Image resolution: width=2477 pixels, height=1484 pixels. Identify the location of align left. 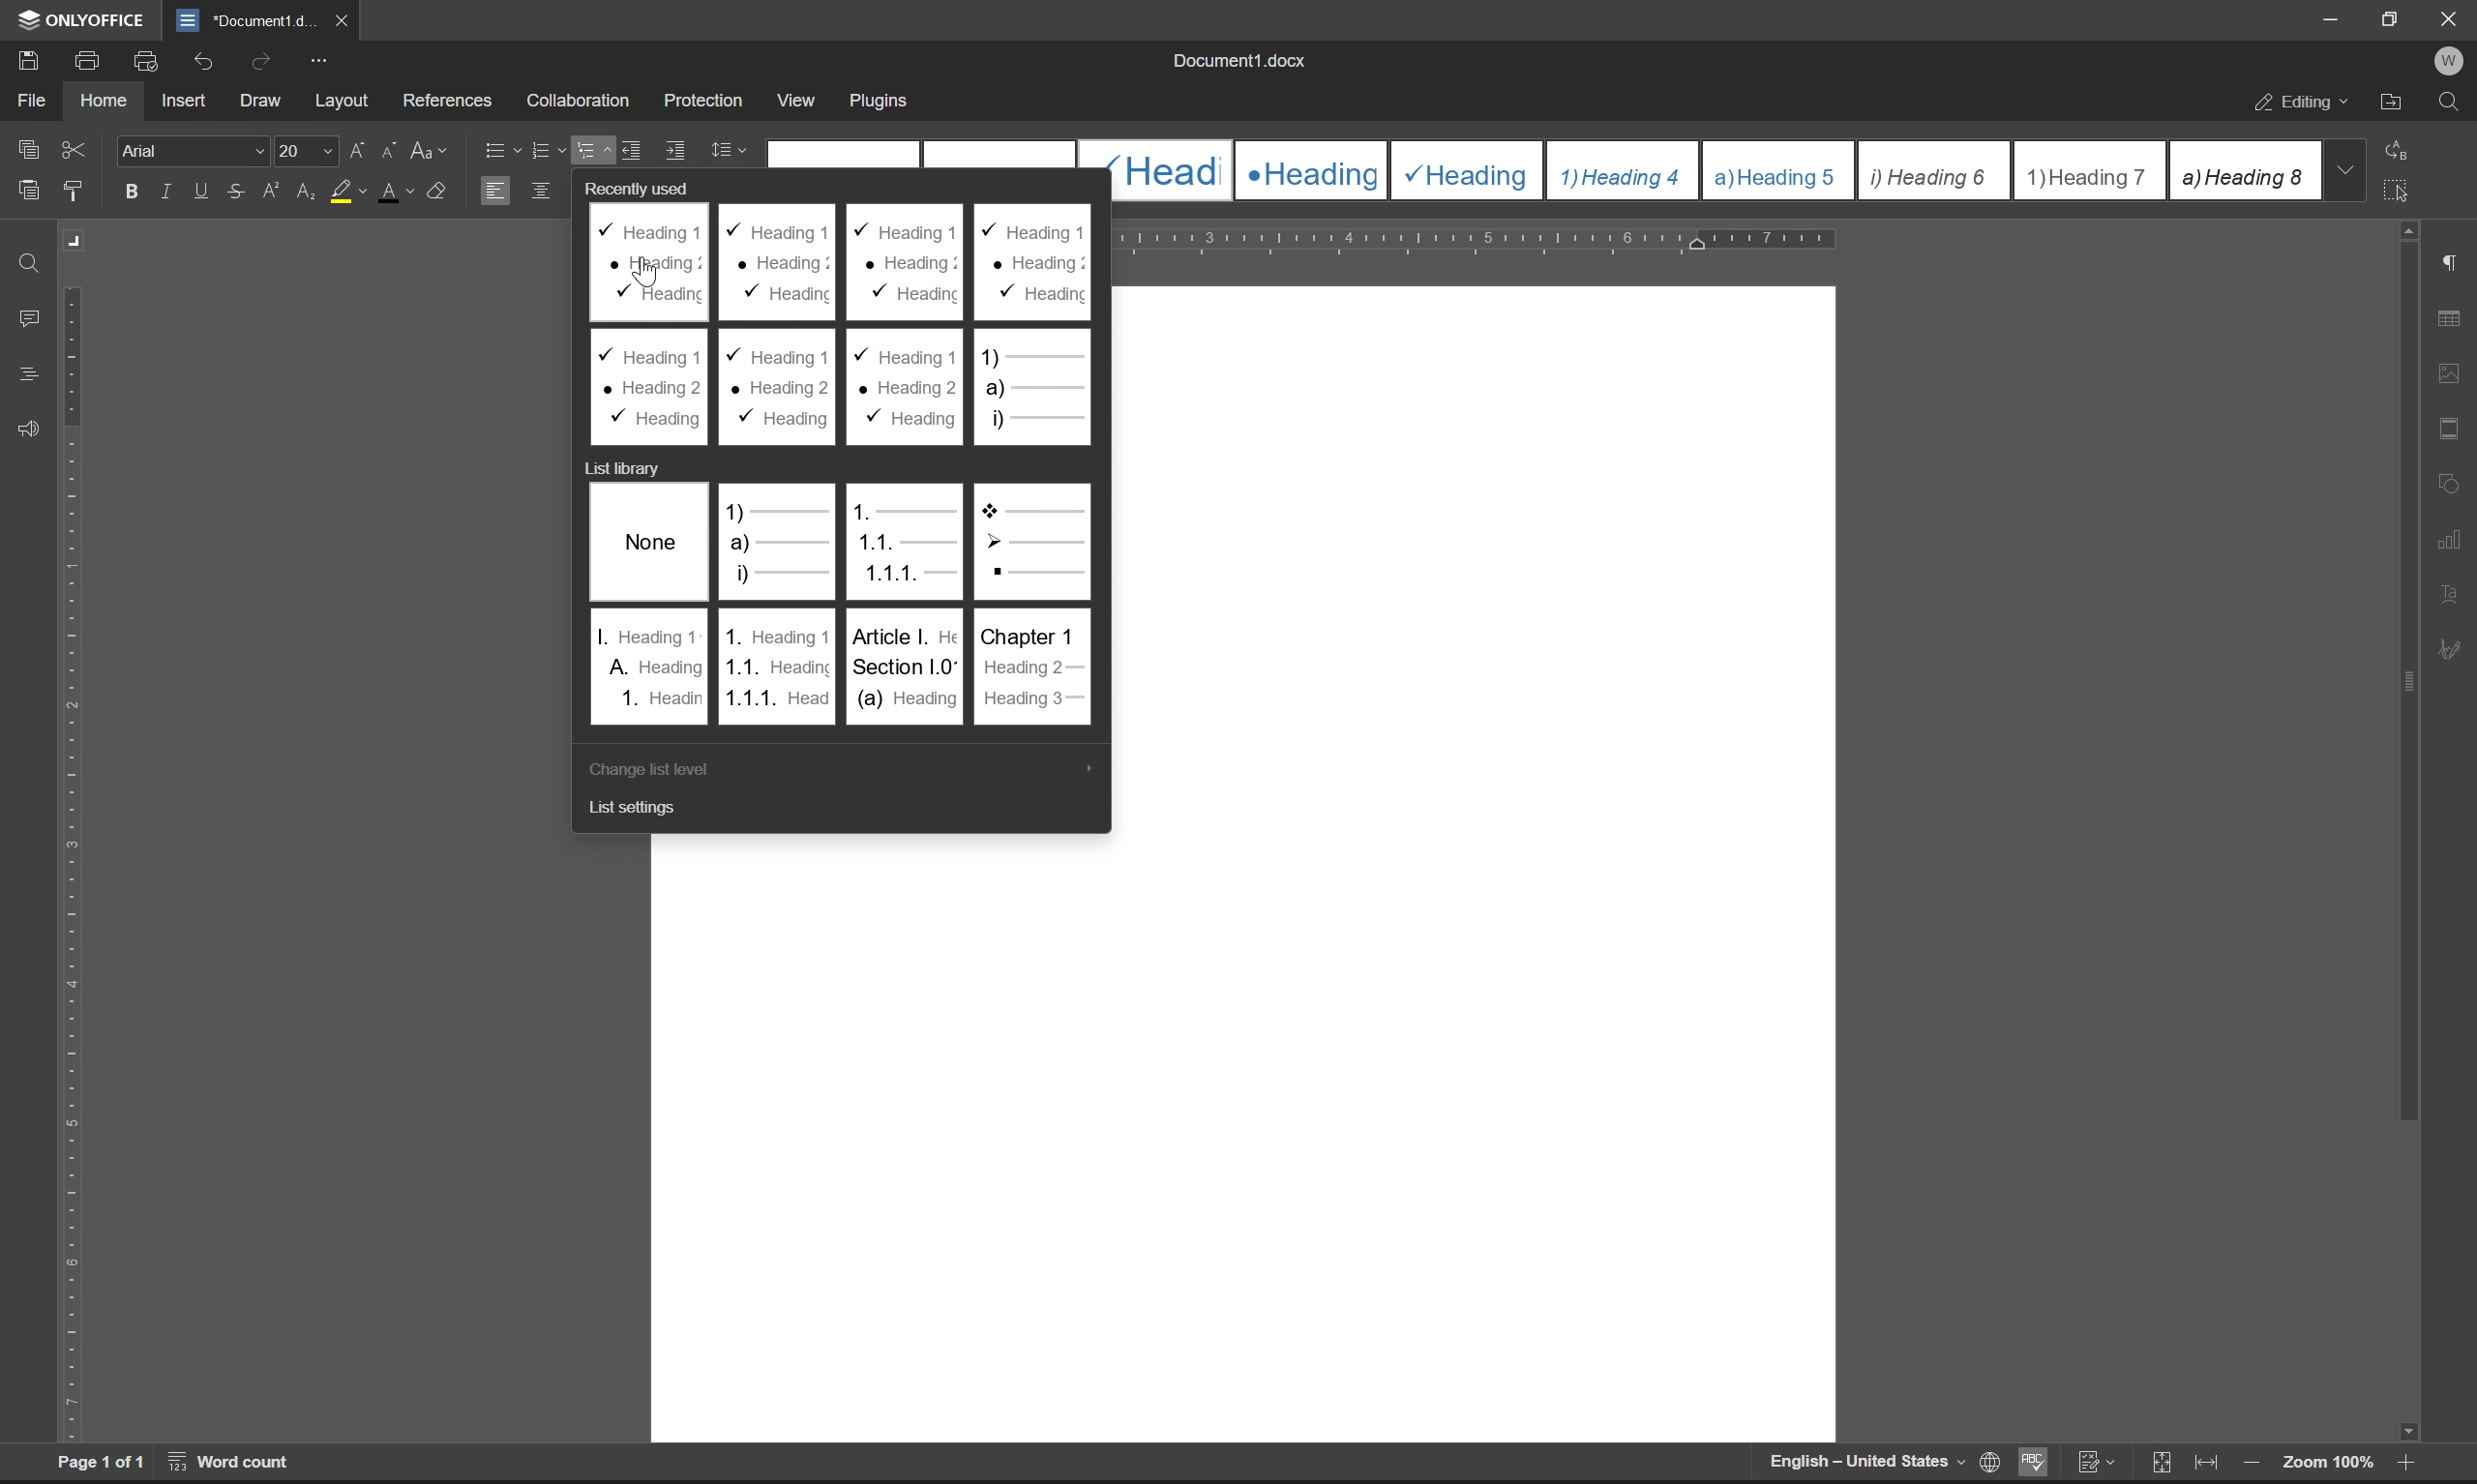
(494, 189).